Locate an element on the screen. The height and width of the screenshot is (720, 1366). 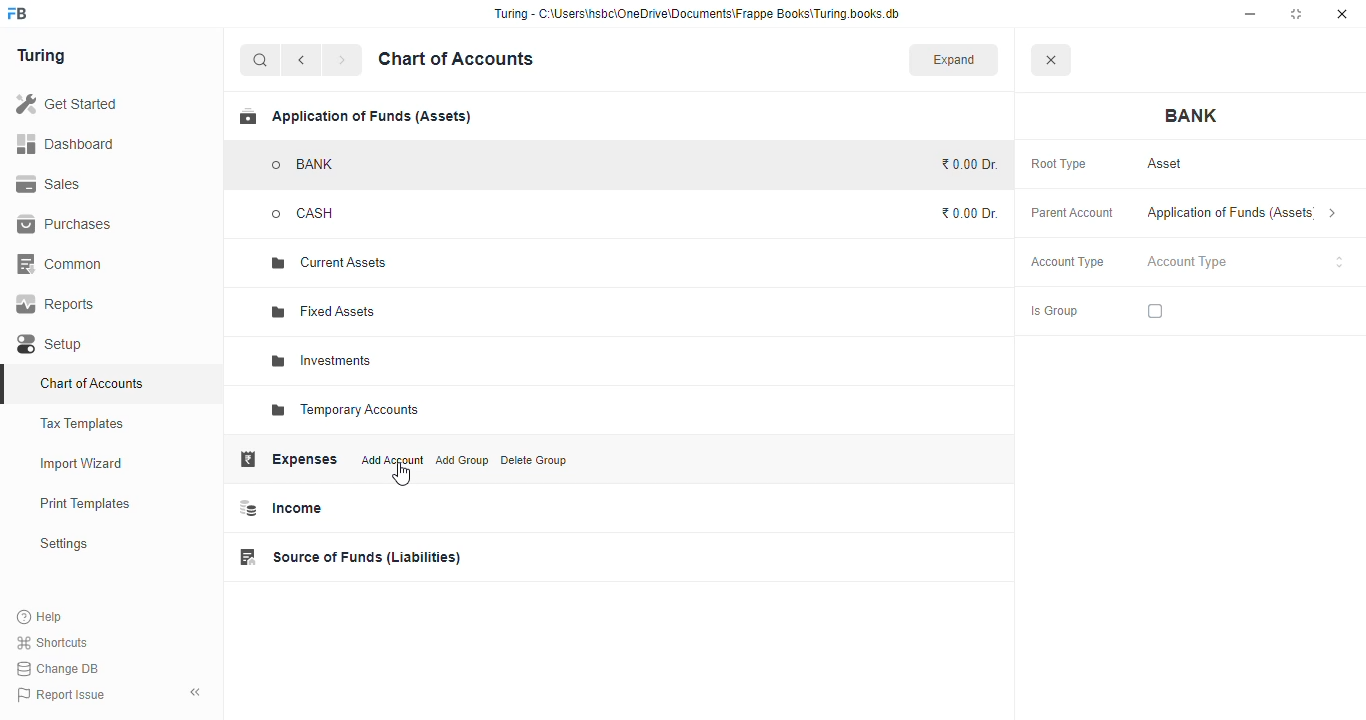
forward is located at coordinates (342, 60).